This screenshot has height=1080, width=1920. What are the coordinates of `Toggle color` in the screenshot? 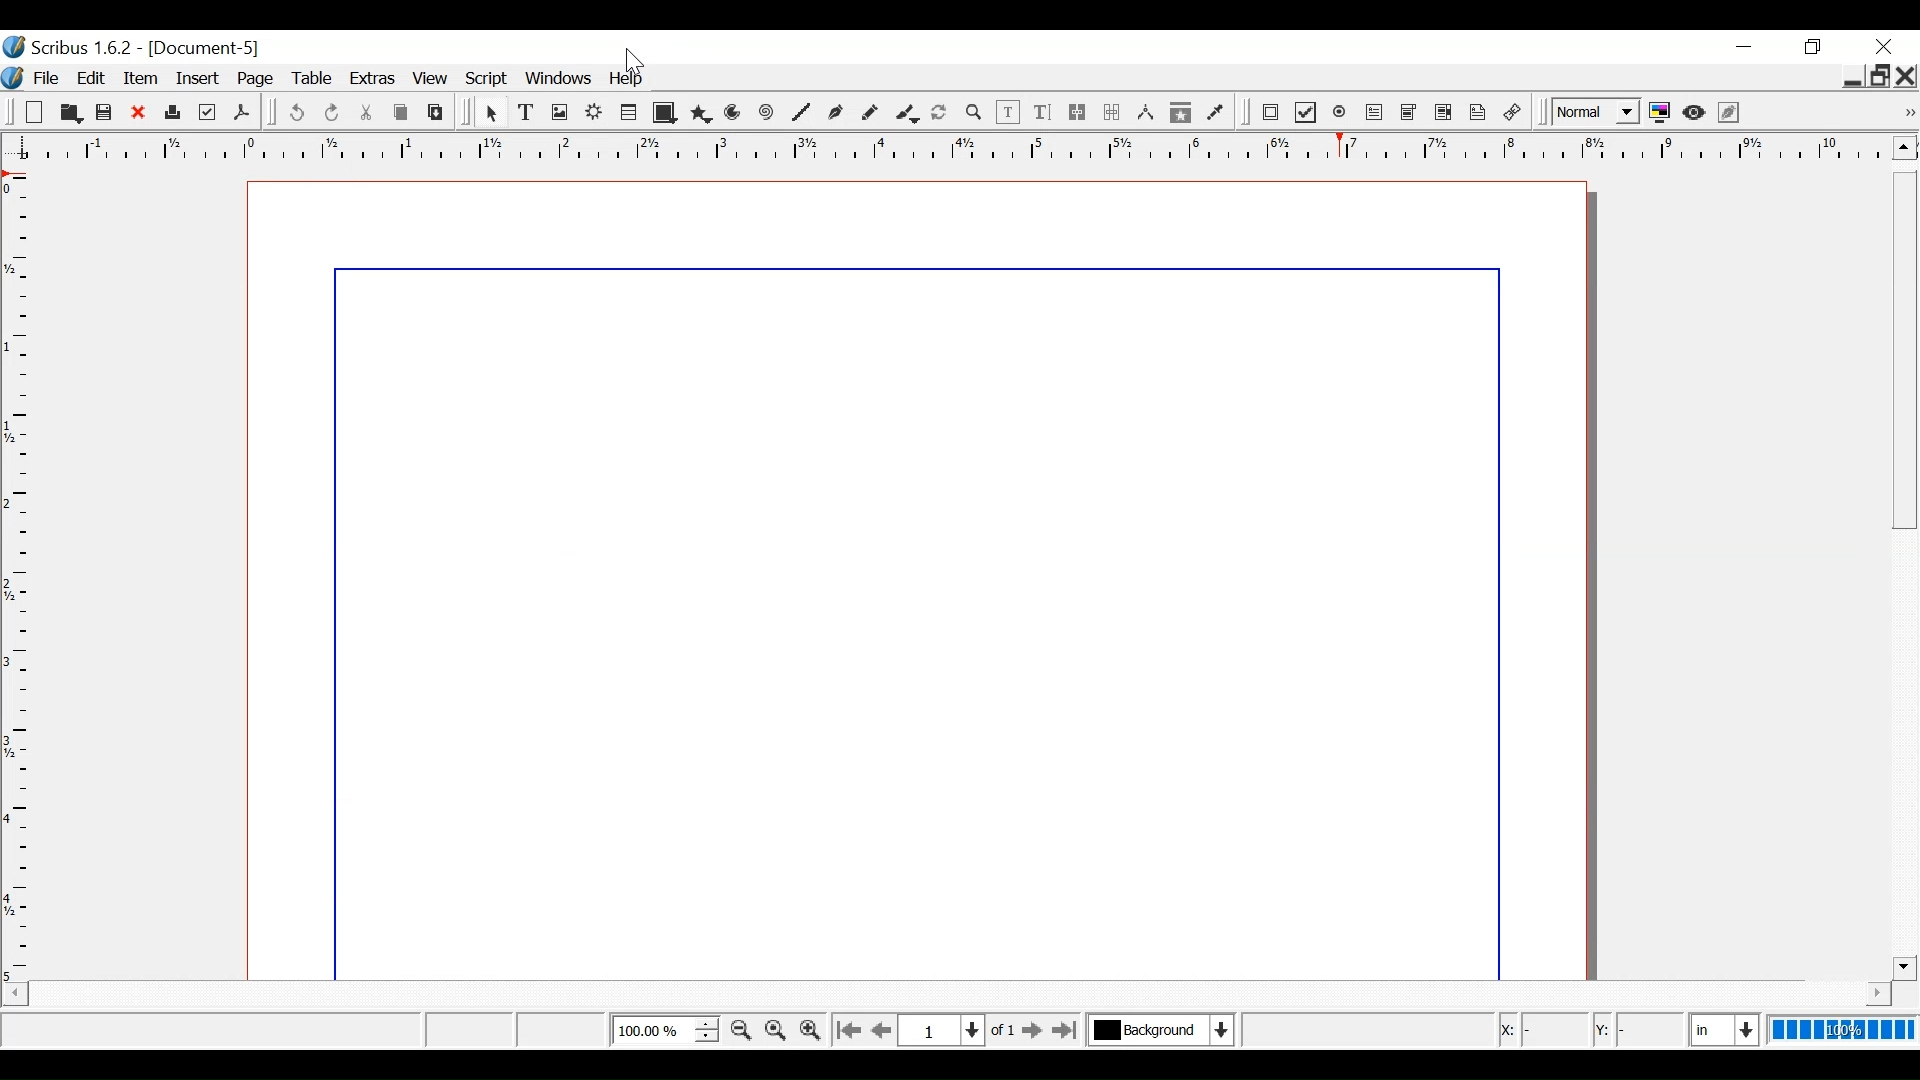 It's located at (1660, 113).